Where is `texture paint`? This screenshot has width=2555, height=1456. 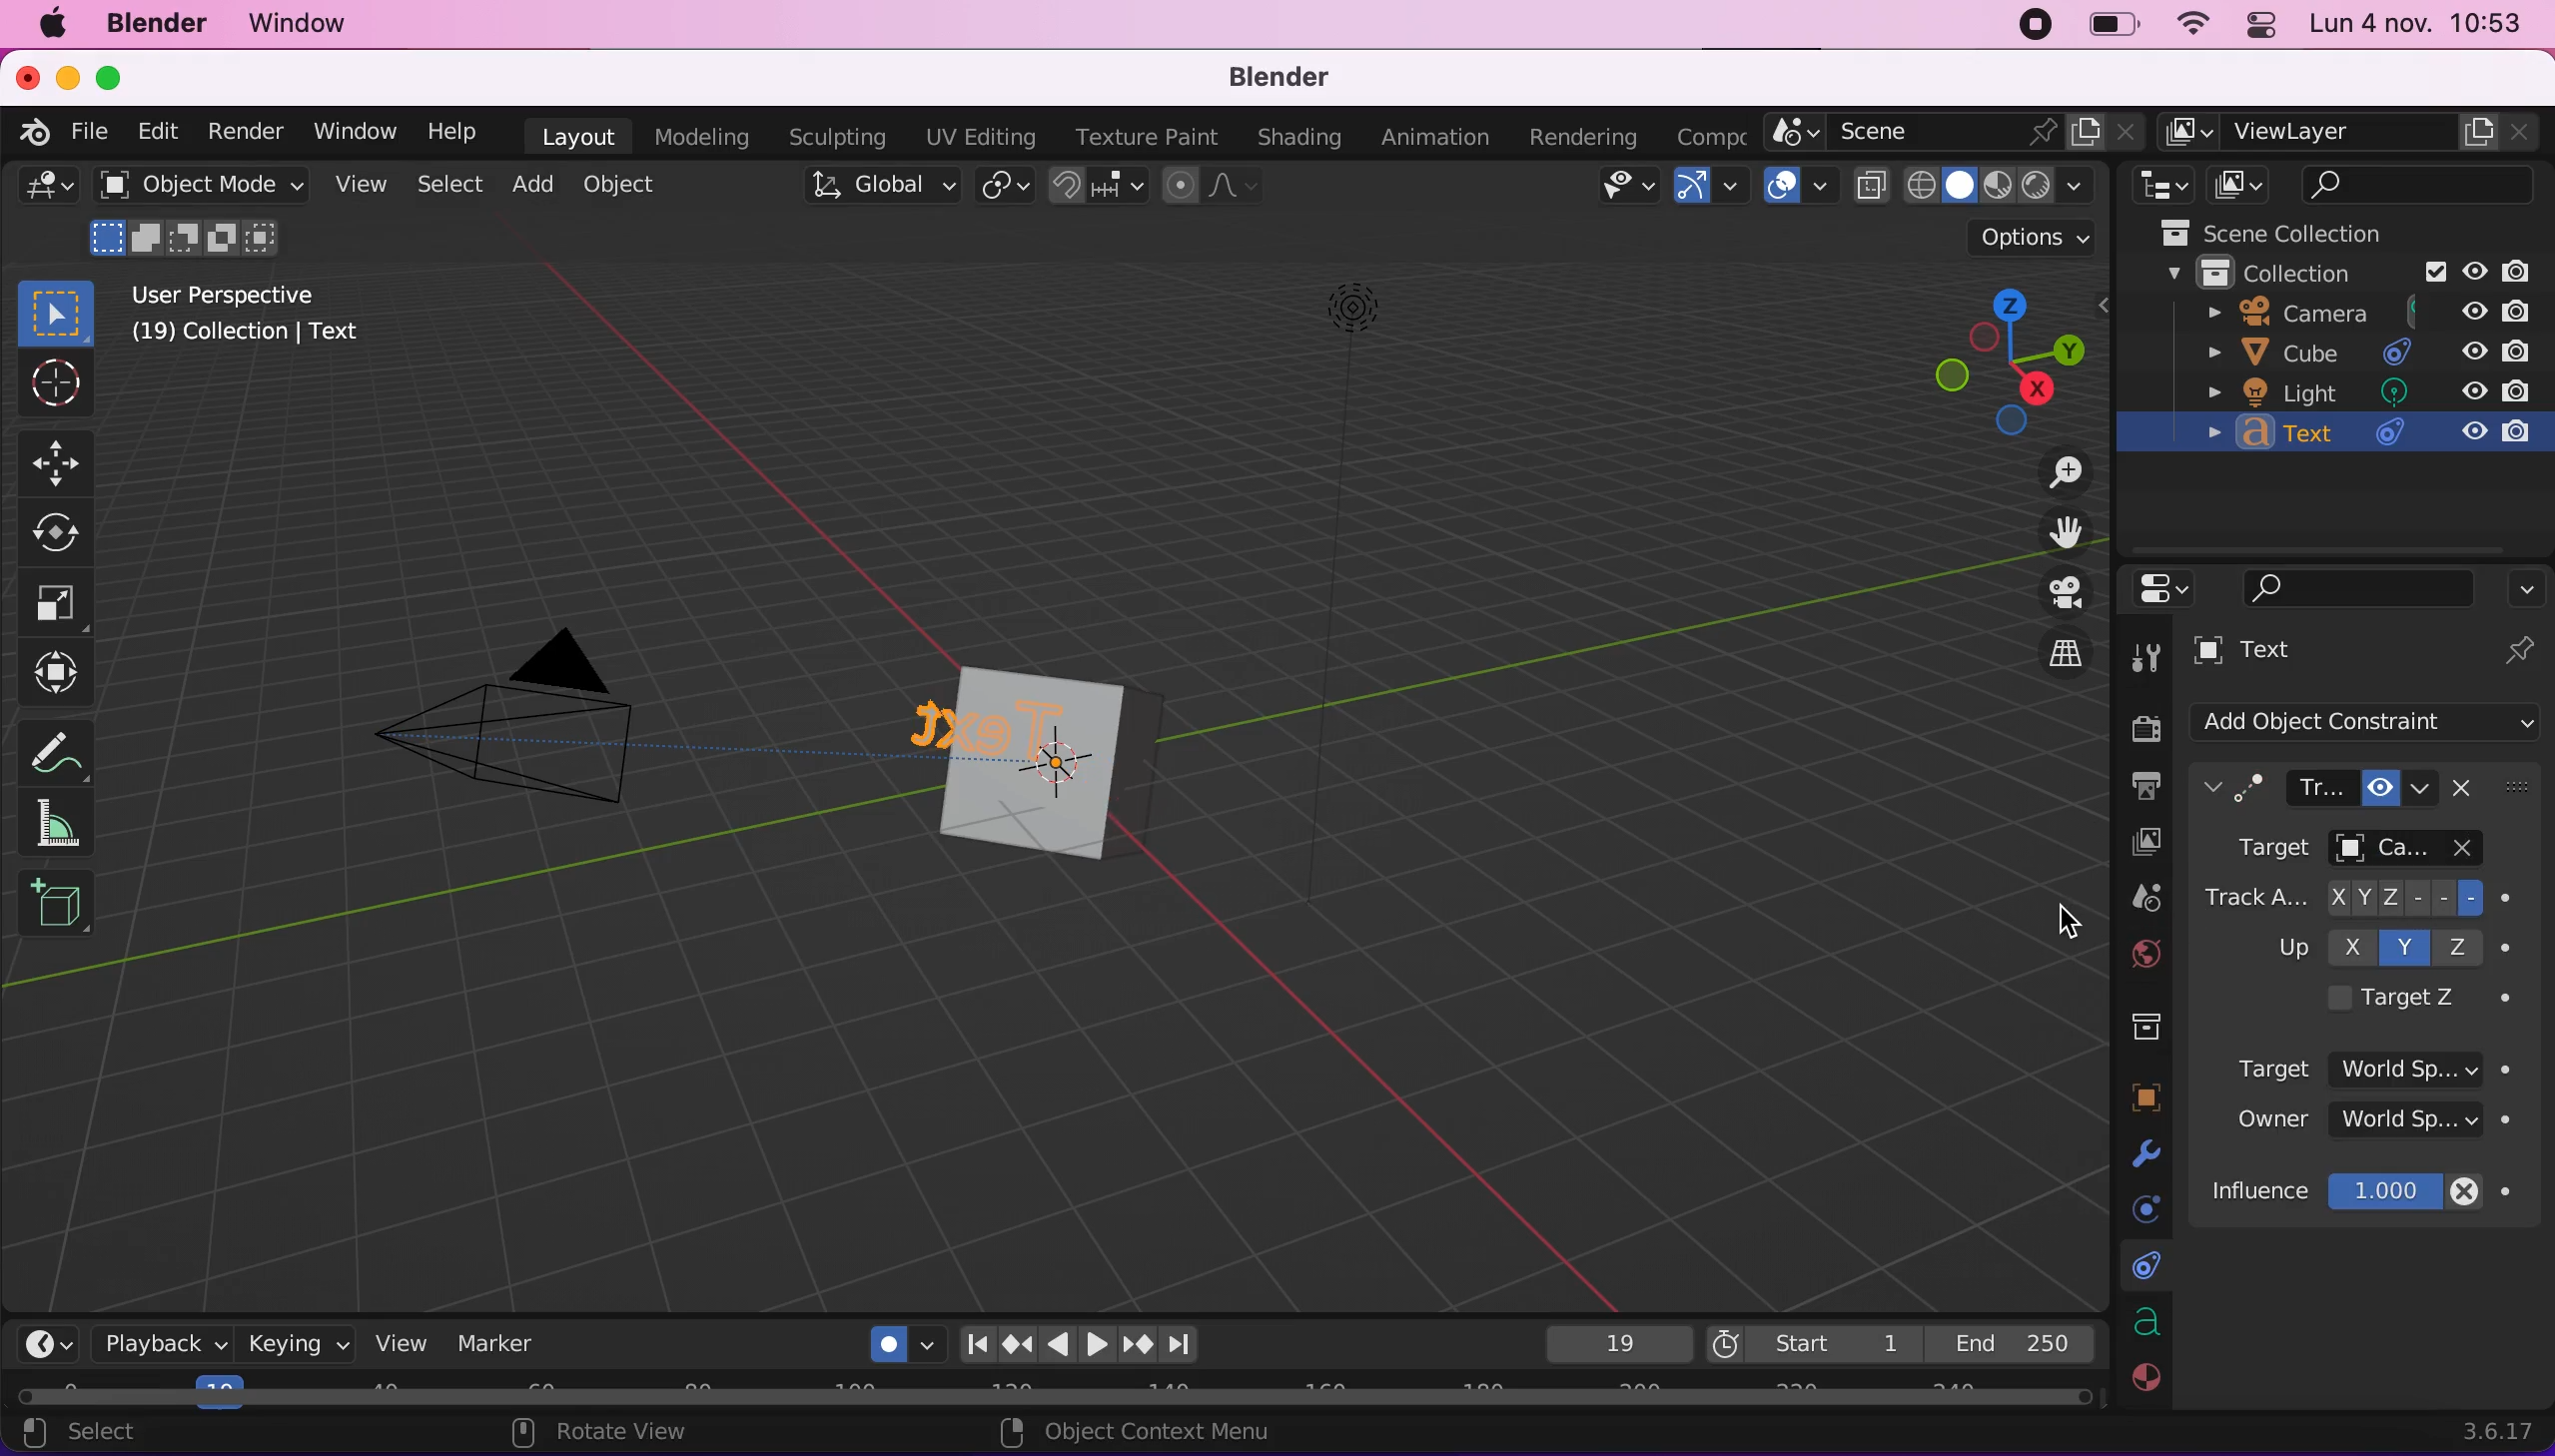
texture paint is located at coordinates (1151, 137).